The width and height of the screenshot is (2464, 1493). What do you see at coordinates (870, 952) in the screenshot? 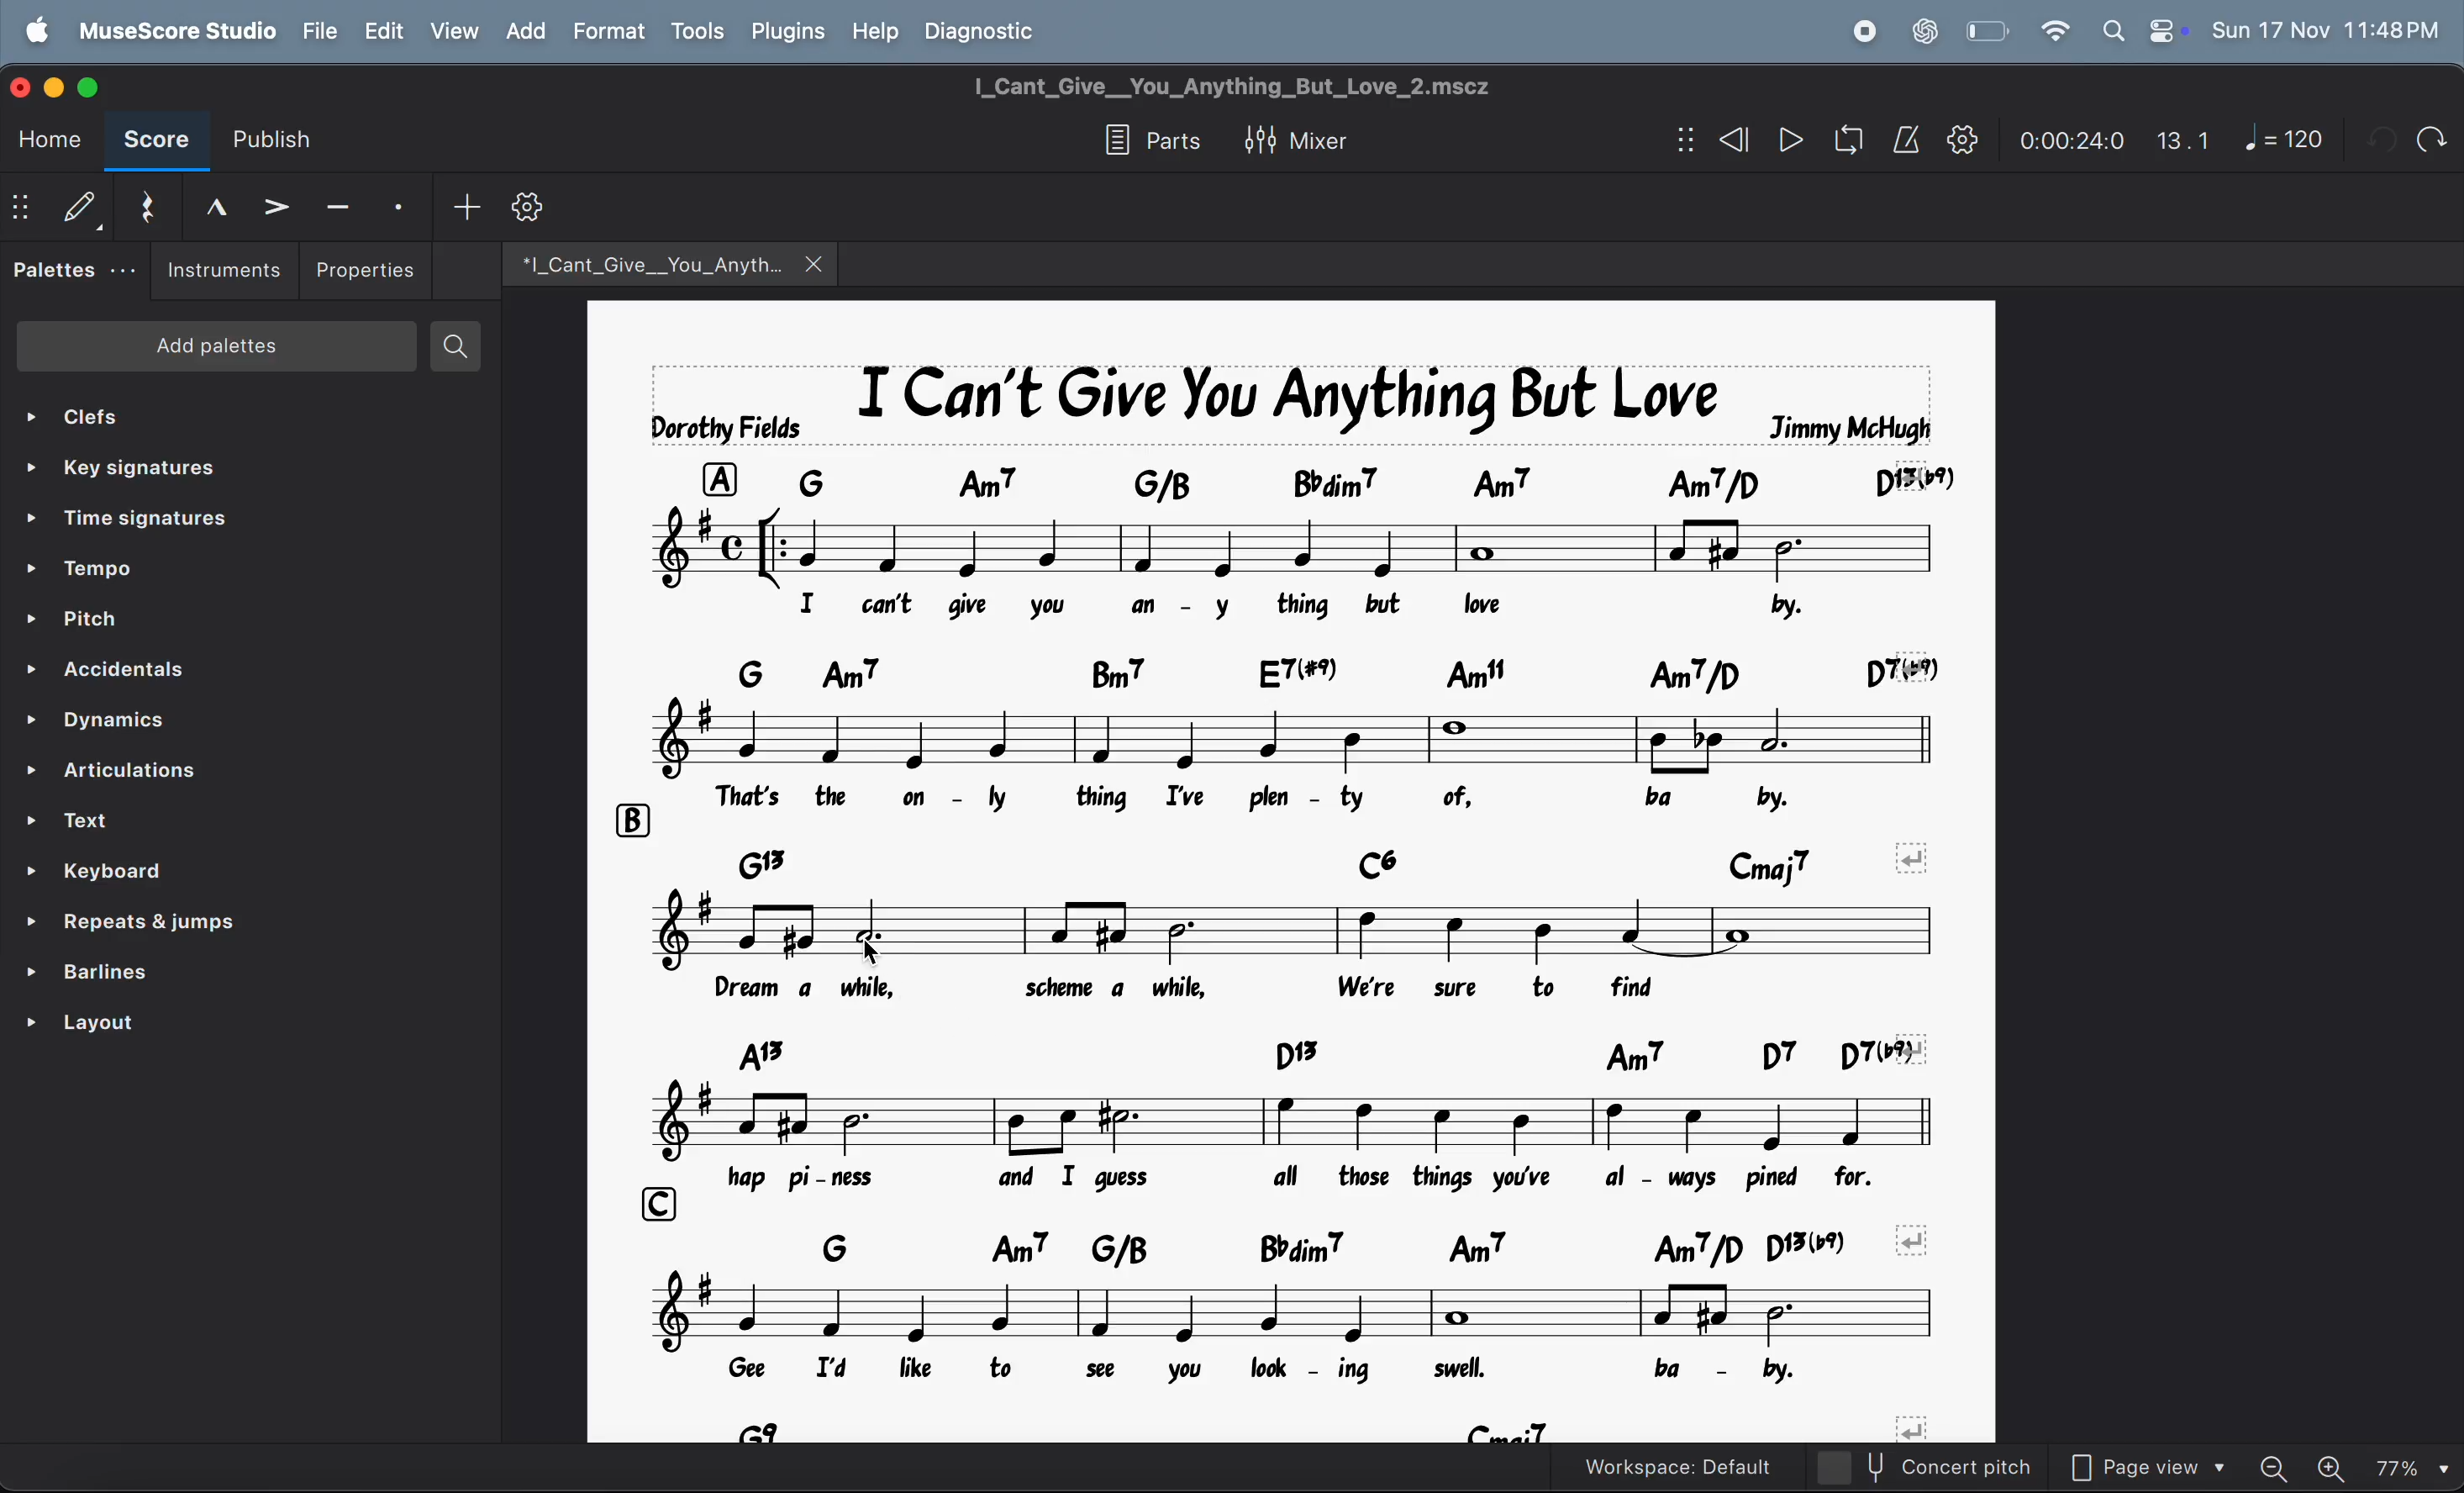
I see `cursor` at bounding box center [870, 952].